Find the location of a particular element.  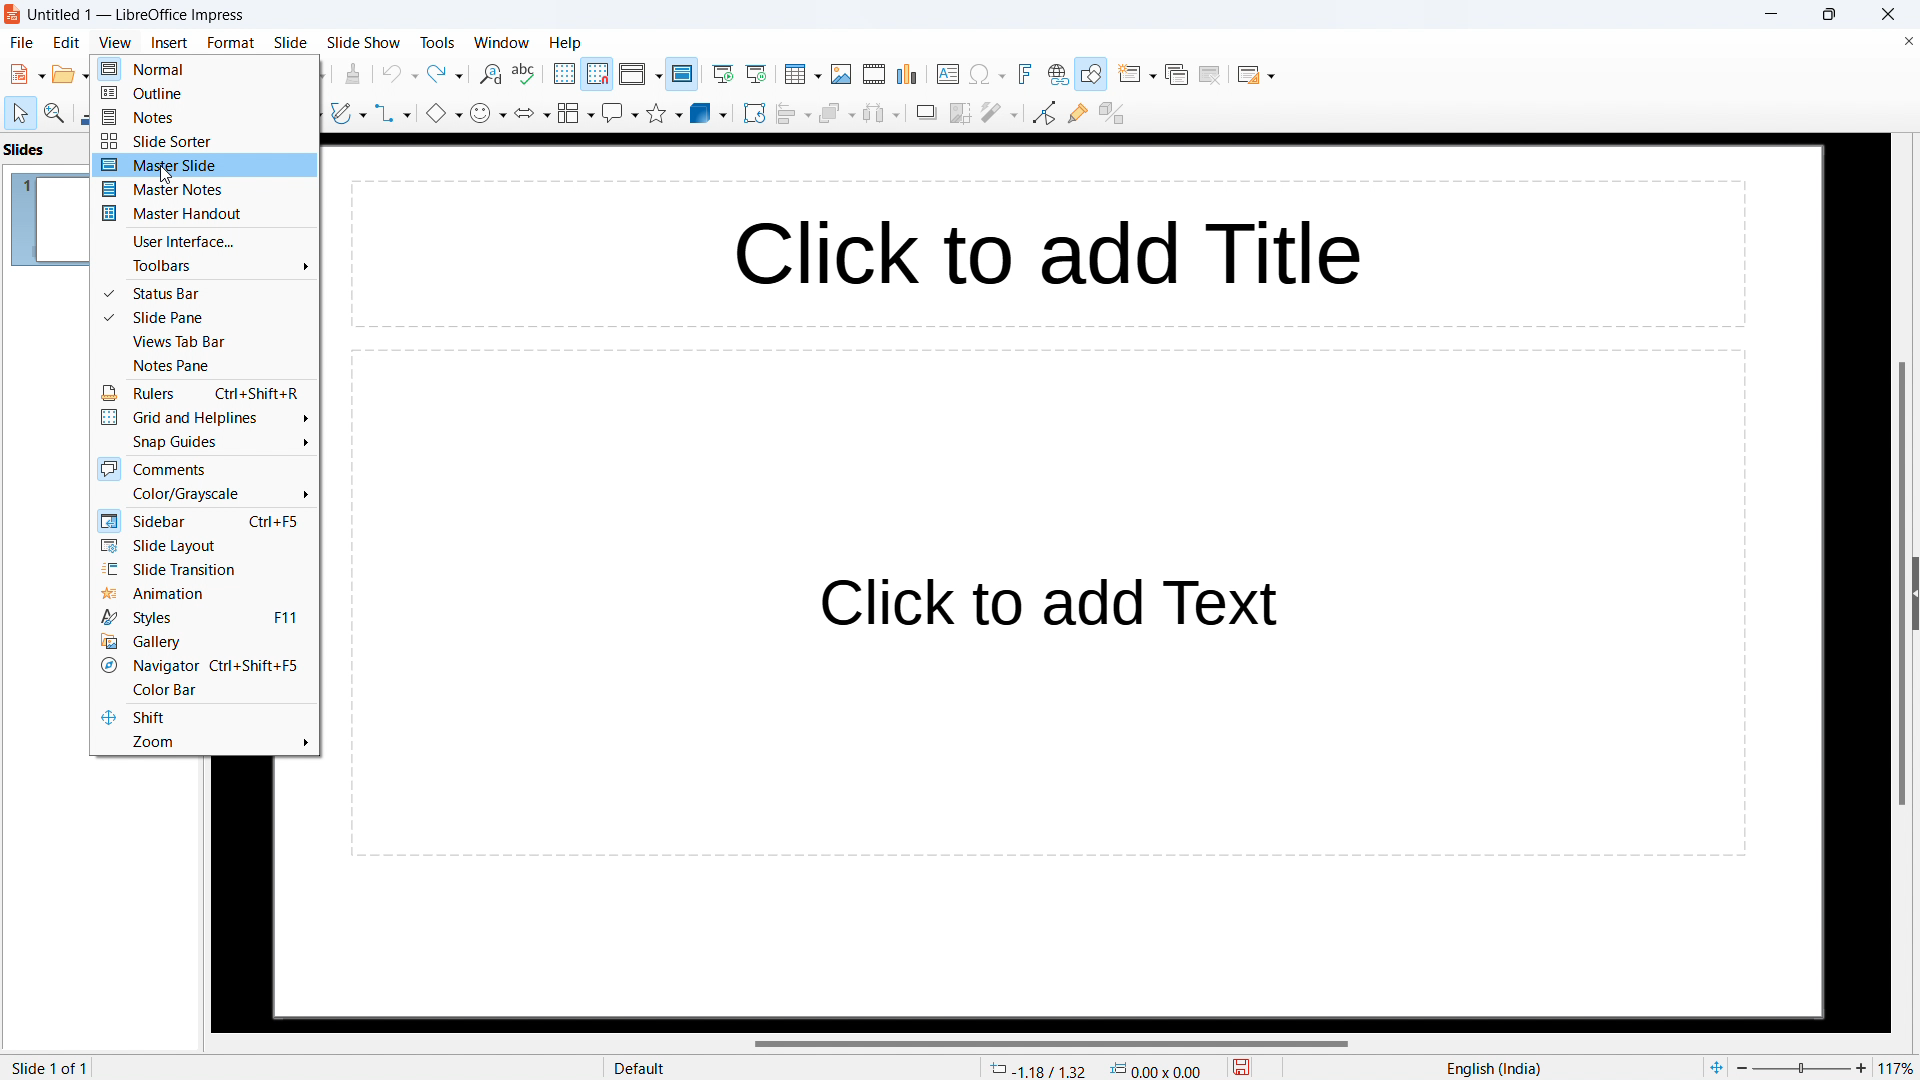

3D objects is located at coordinates (709, 113).